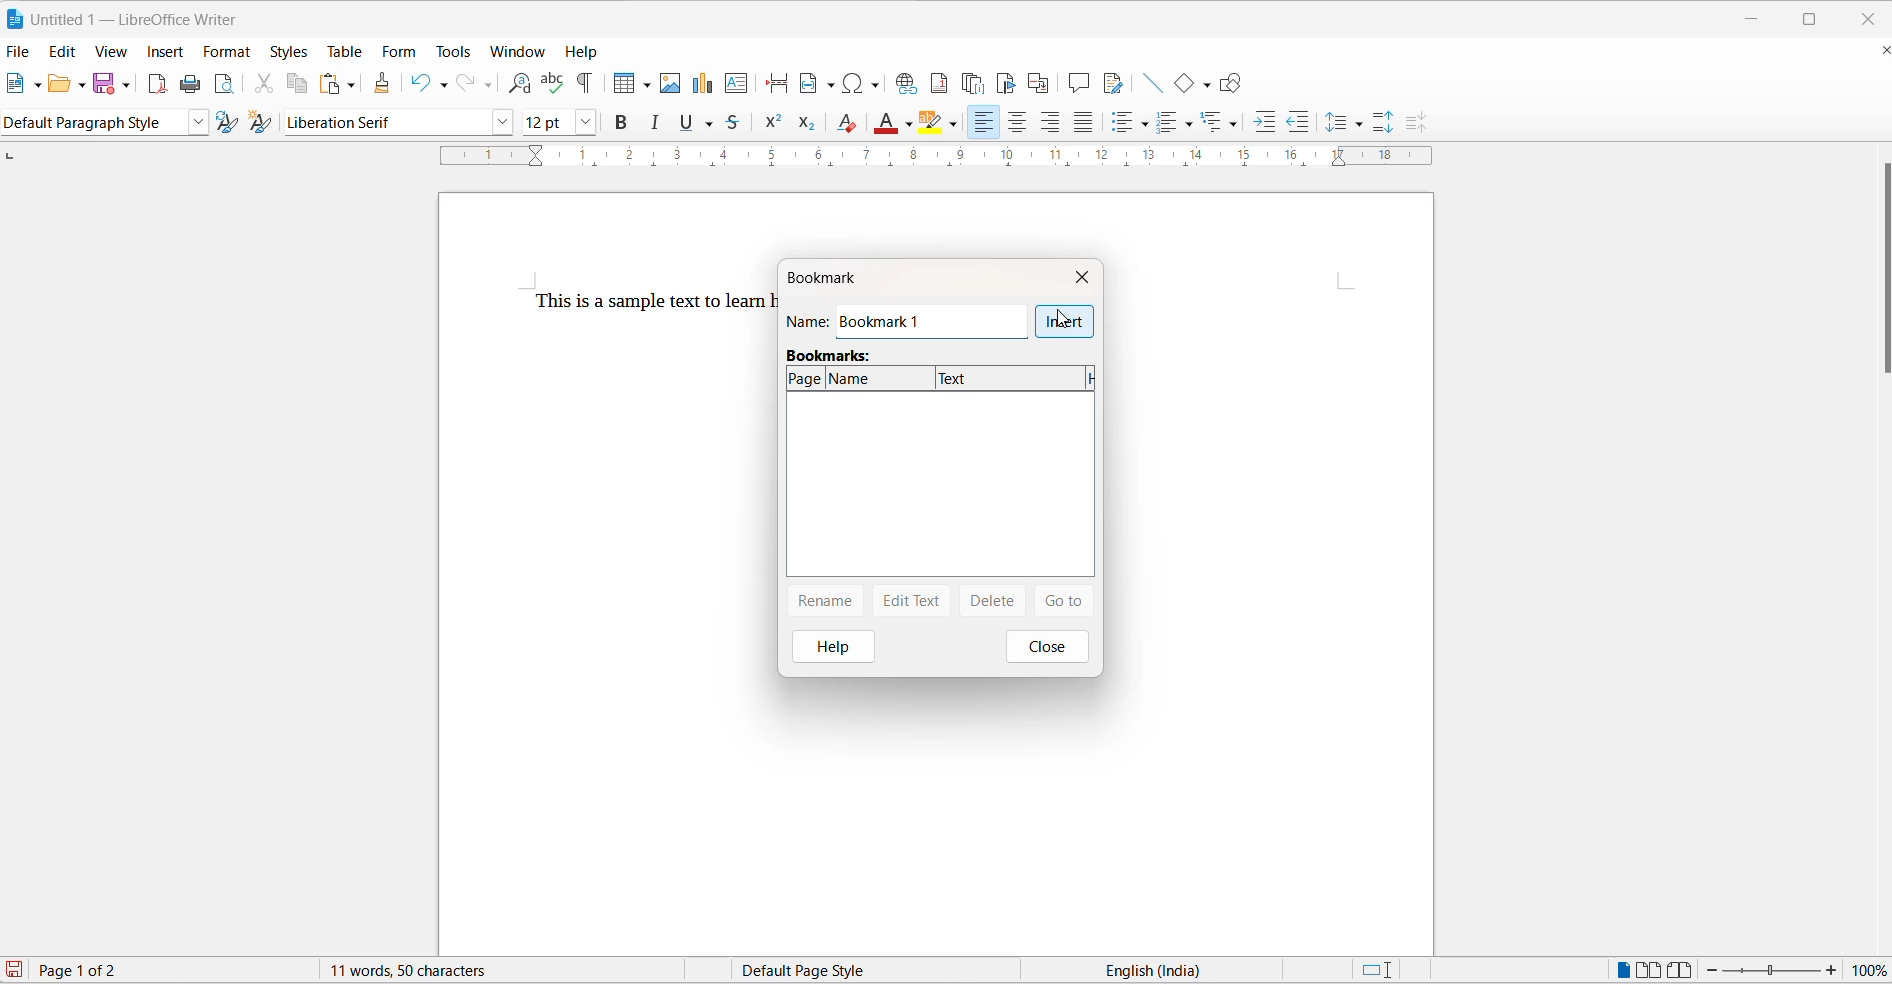  What do you see at coordinates (141, 17) in the screenshot?
I see `Untitle 1 - LibreOffice Writer` at bounding box center [141, 17].